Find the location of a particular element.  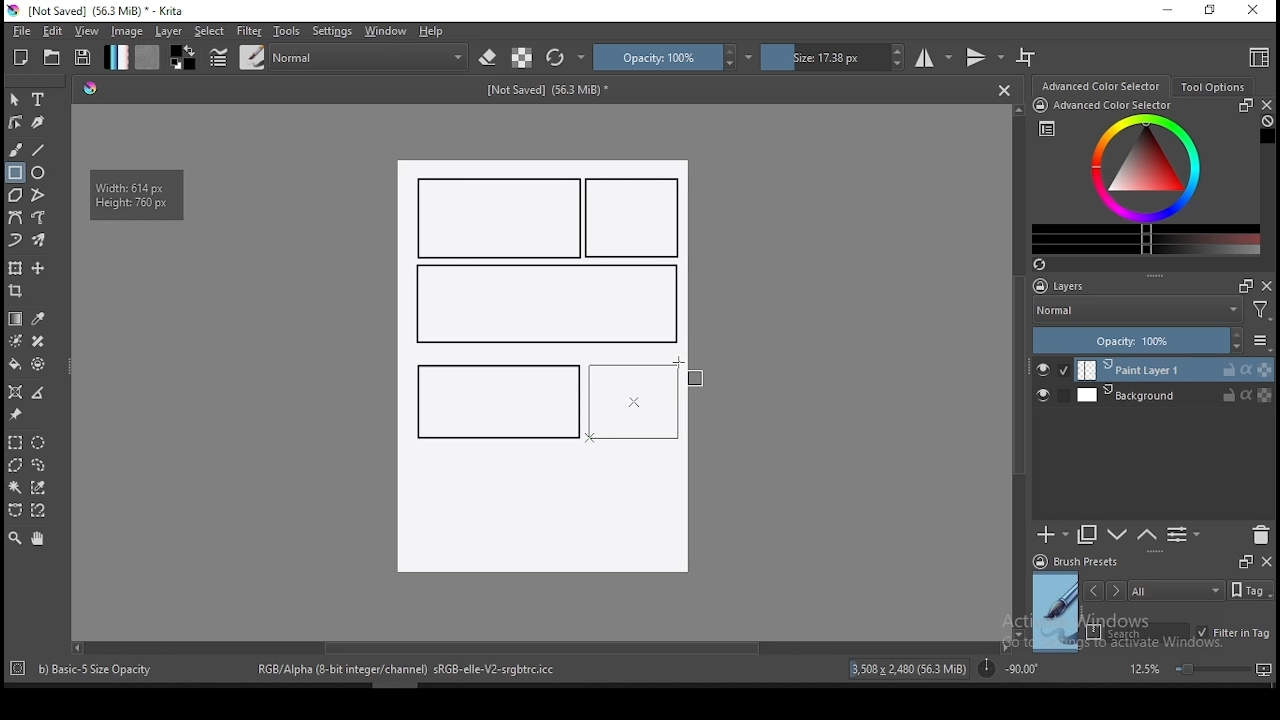

Hue is located at coordinates (90, 88).